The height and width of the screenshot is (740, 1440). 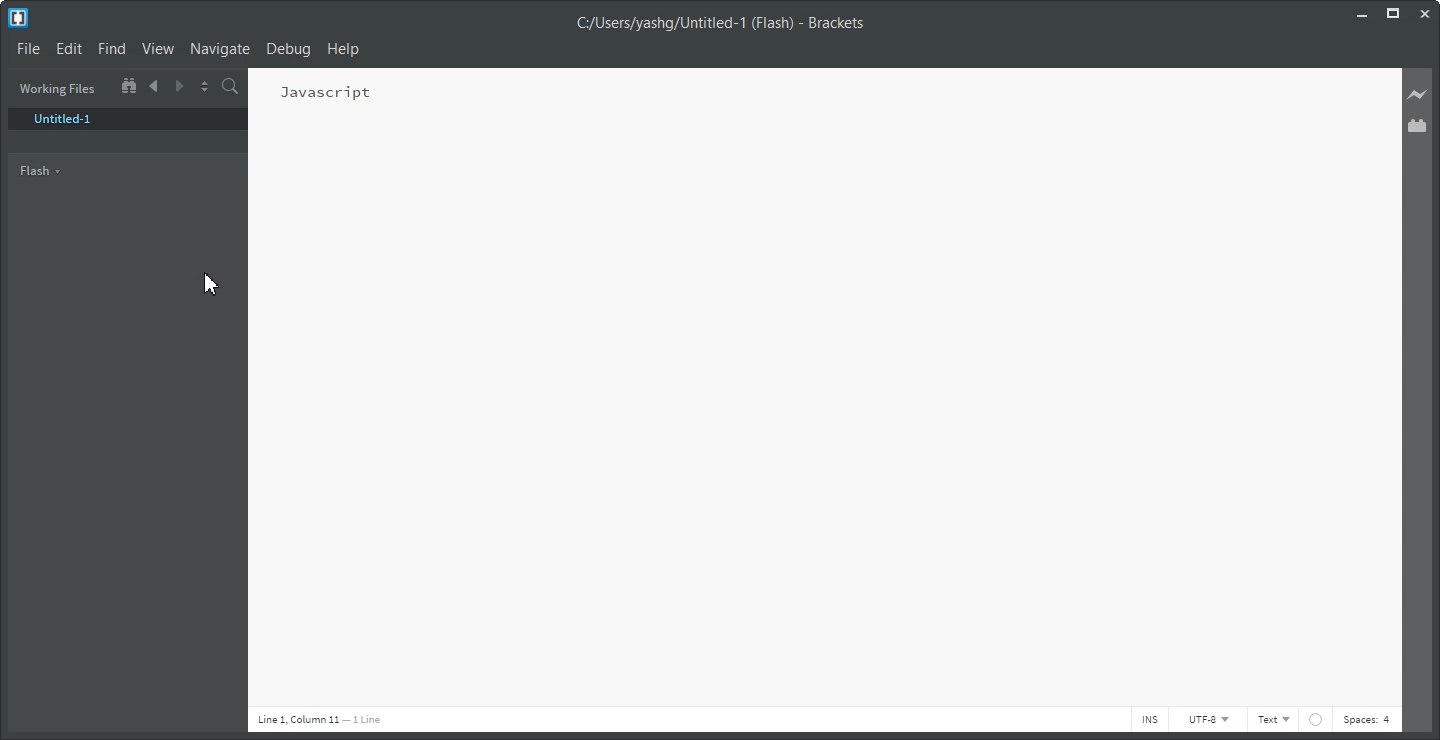 I want to click on Minimize, so click(x=1360, y=14).